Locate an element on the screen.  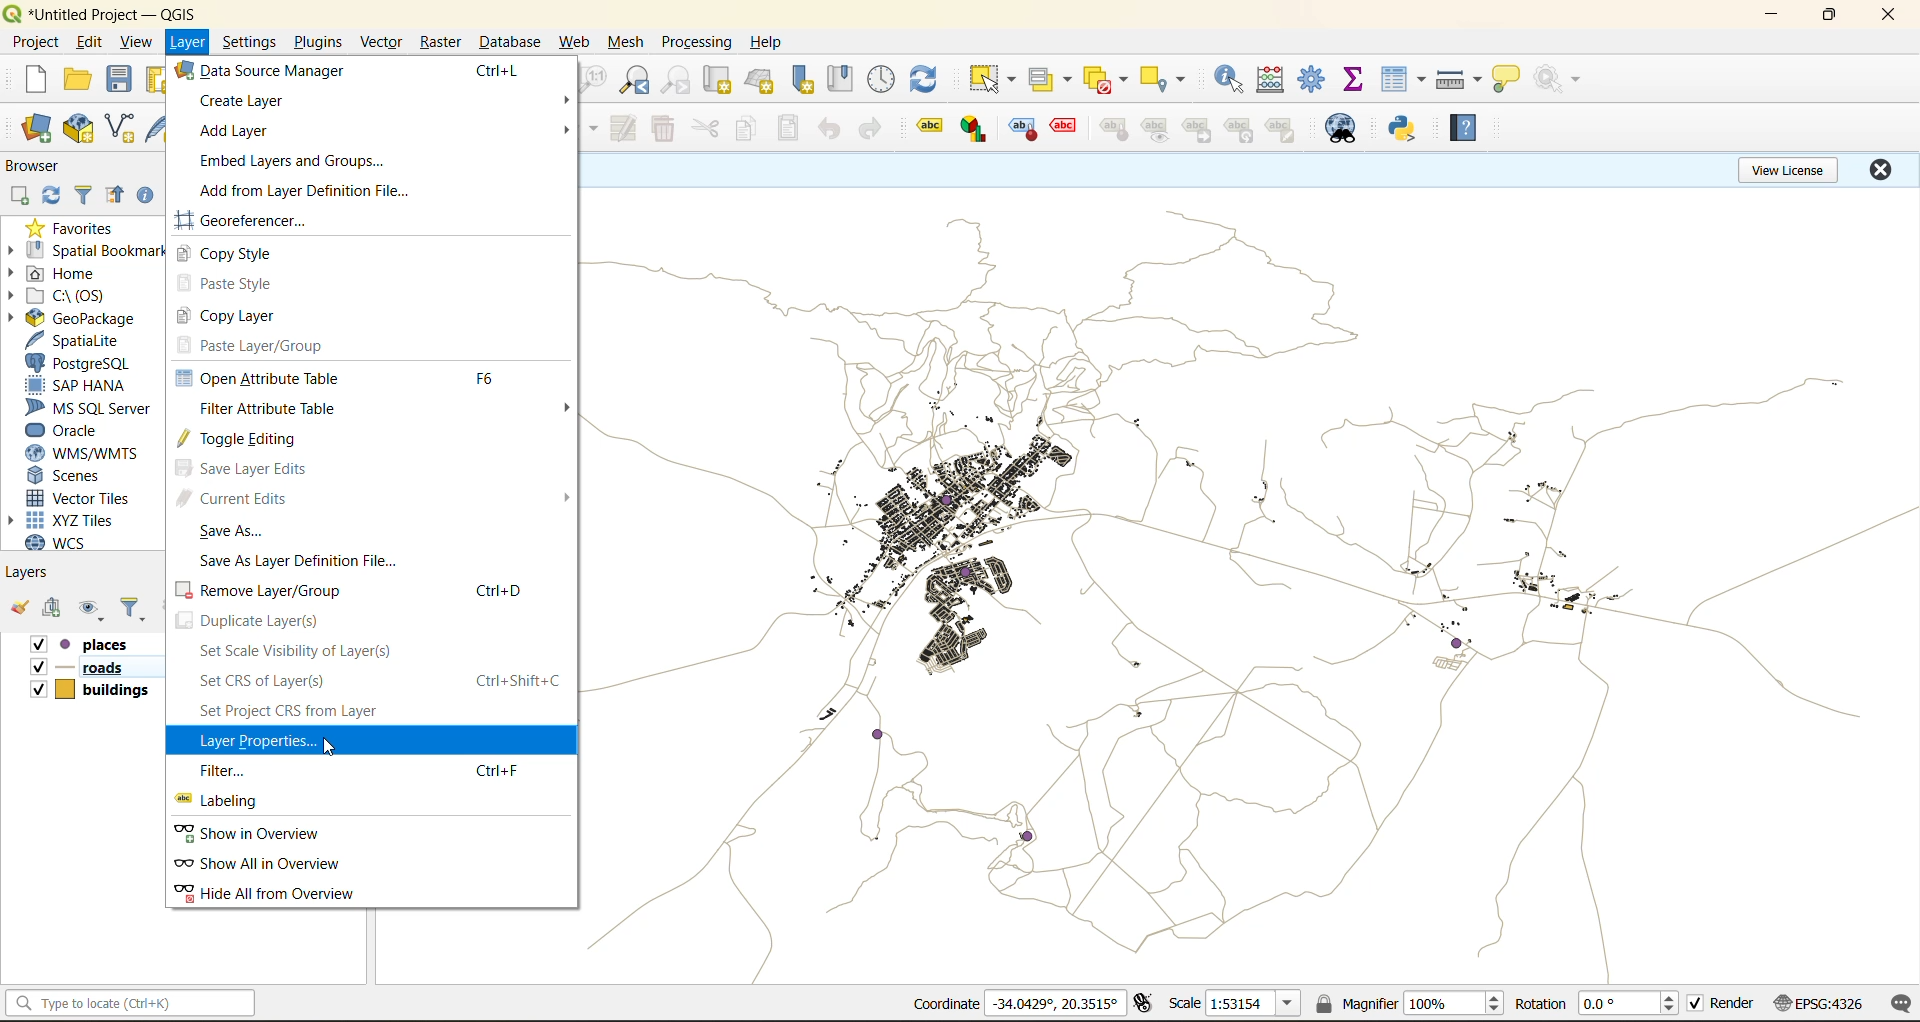
statistical summary is located at coordinates (1356, 83).